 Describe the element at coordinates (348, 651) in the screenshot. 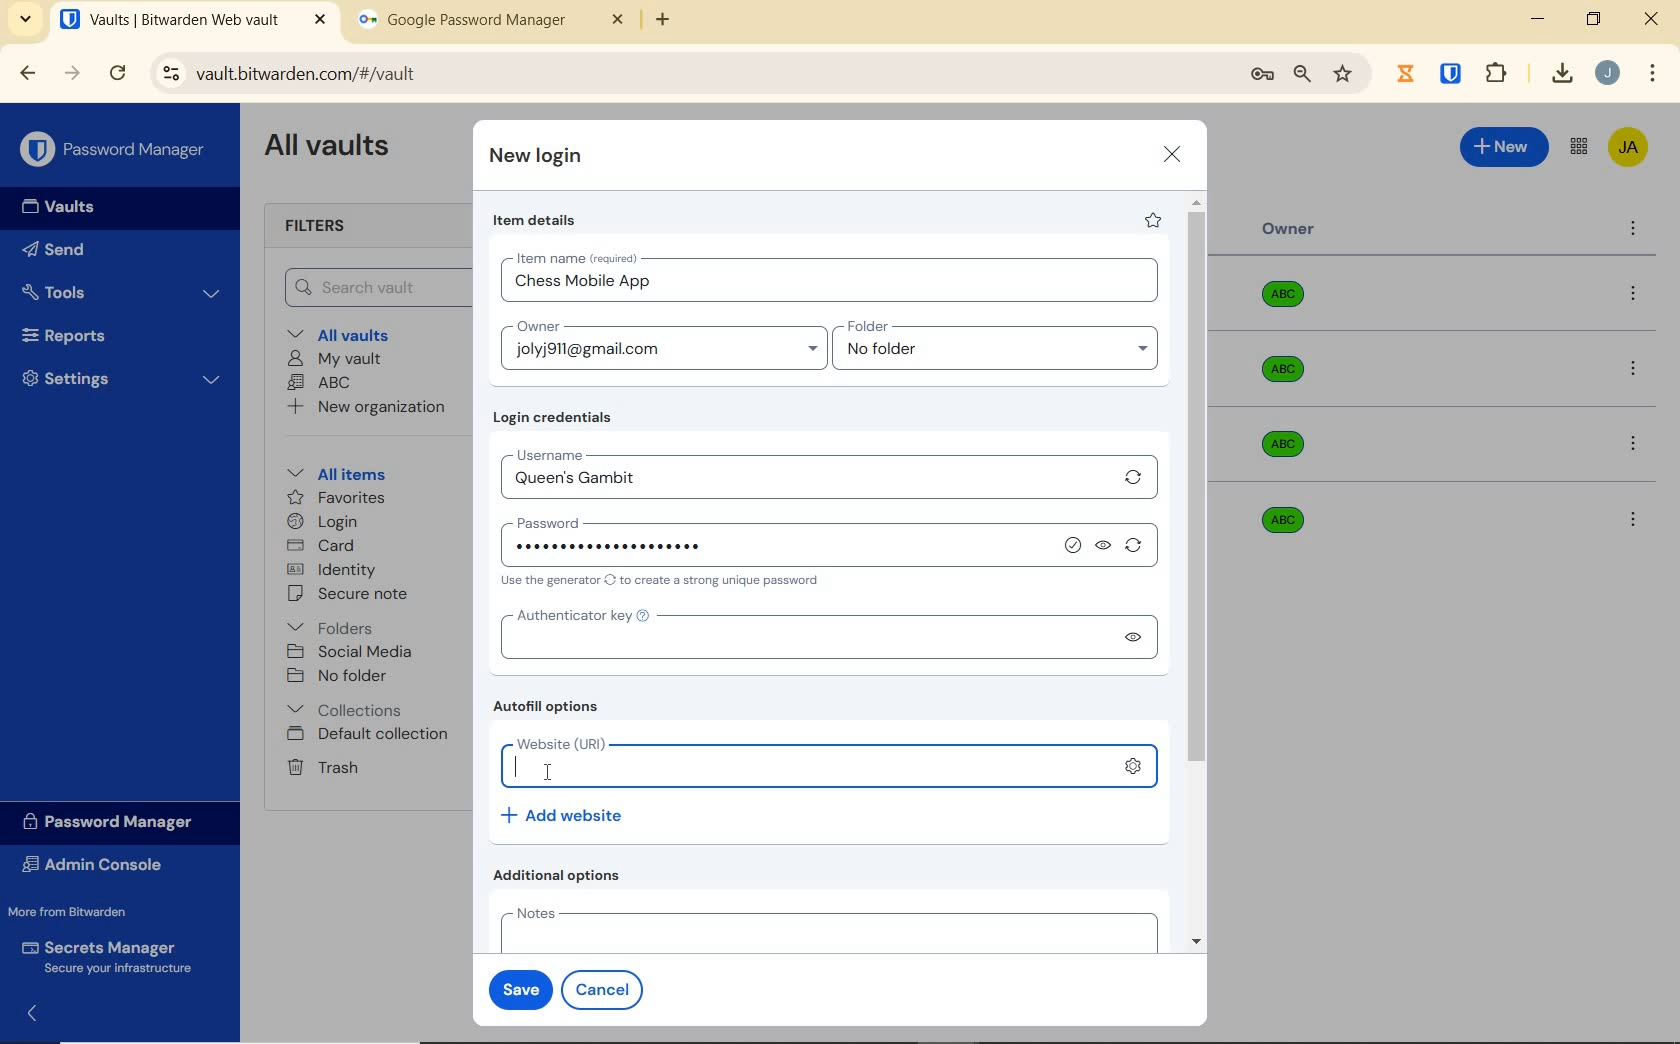

I see `Social media` at that location.